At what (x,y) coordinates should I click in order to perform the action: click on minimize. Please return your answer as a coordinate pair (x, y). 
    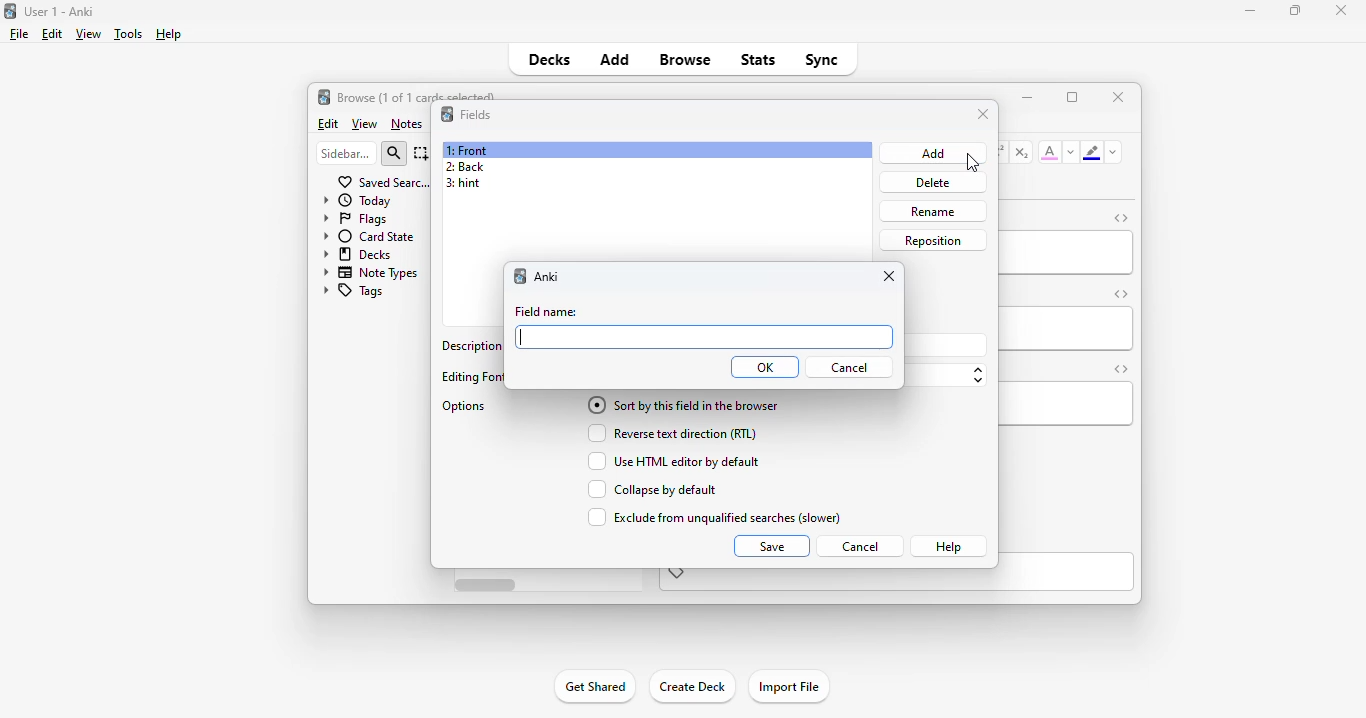
    Looking at the image, I should click on (1027, 96).